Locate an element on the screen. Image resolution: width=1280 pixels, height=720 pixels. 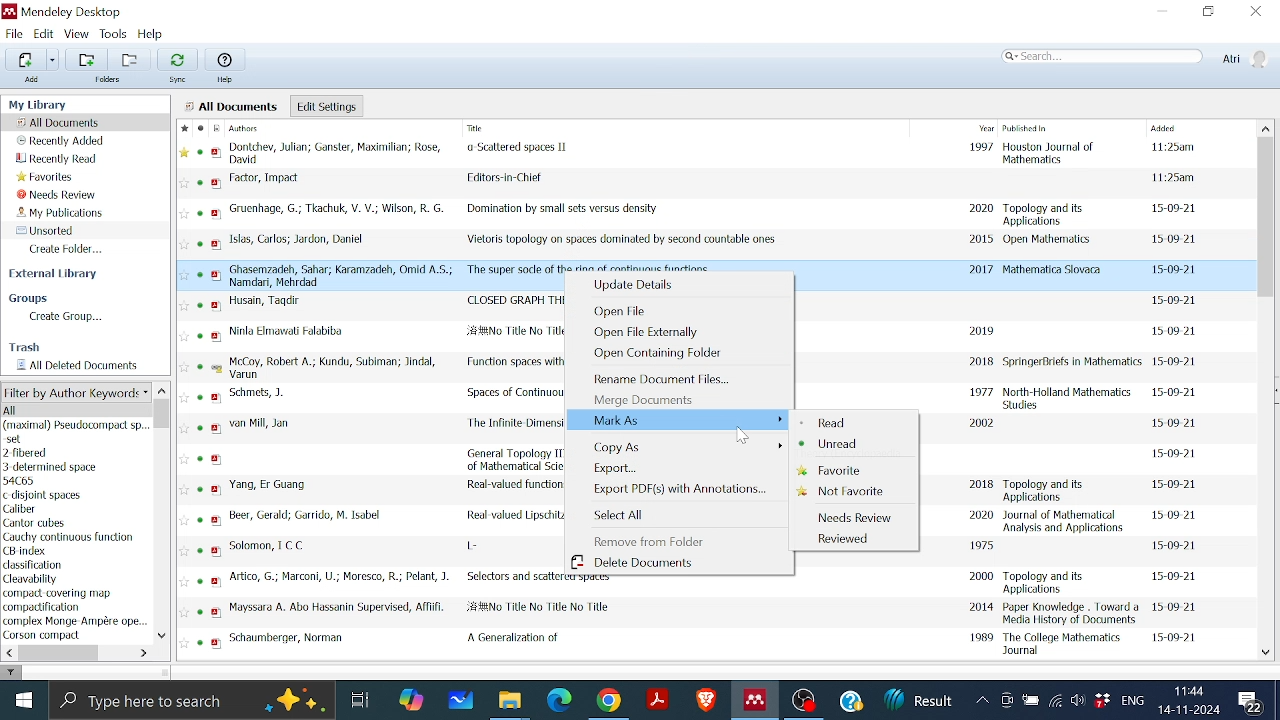
Files is located at coordinates (514, 701).